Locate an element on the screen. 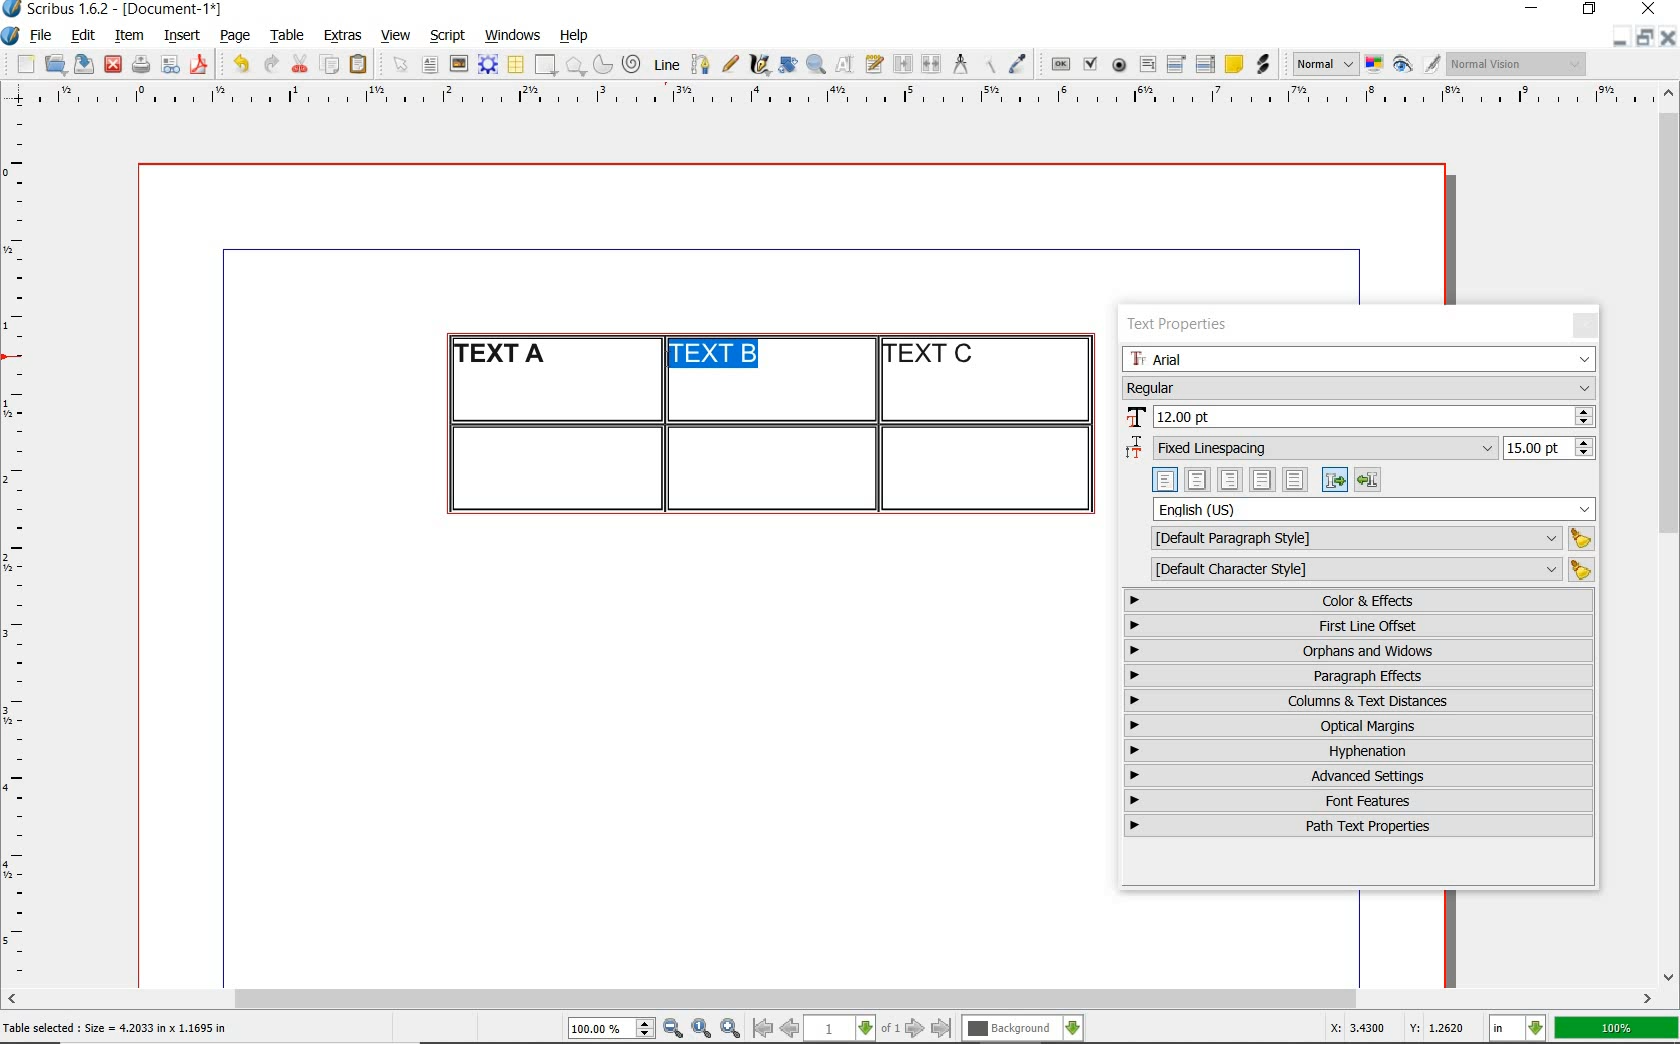 The image size is (1680, 1044). pdf radio button is located at coordinates (1119, 67).